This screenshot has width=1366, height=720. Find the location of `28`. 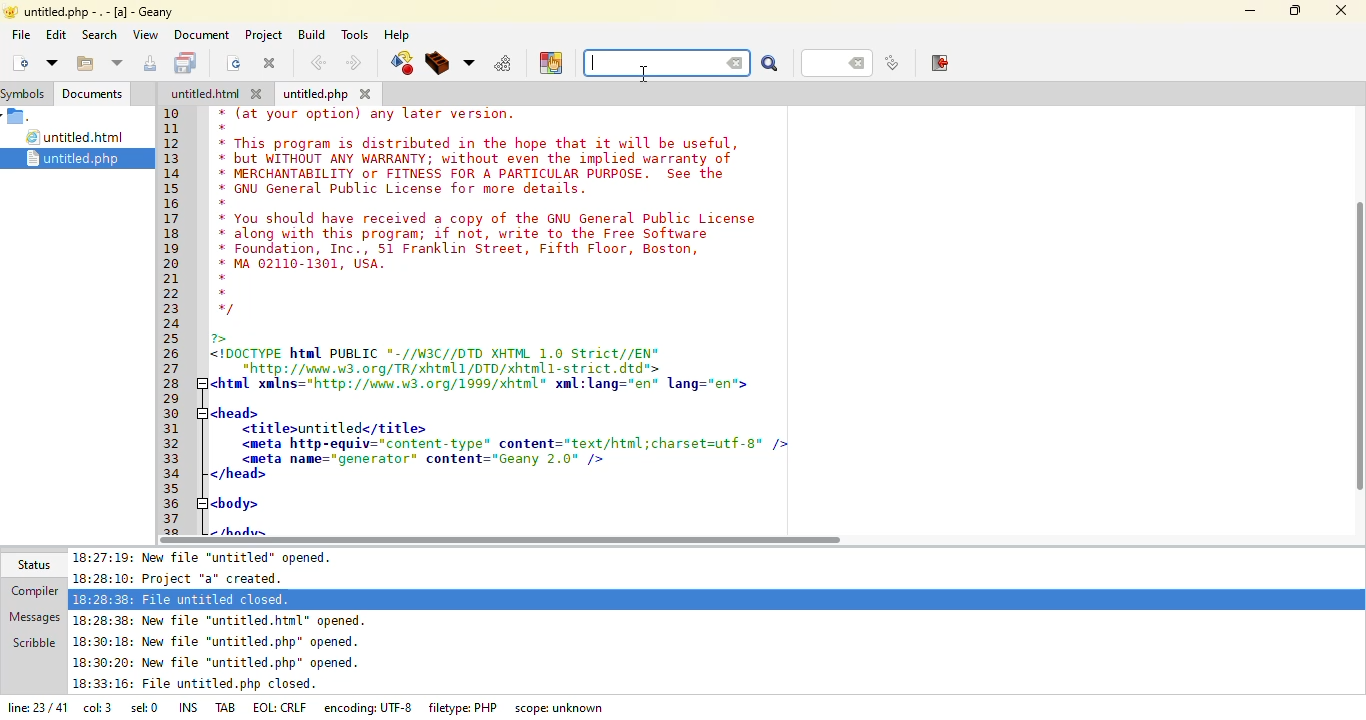

28 is located at coordinates (174, 382).